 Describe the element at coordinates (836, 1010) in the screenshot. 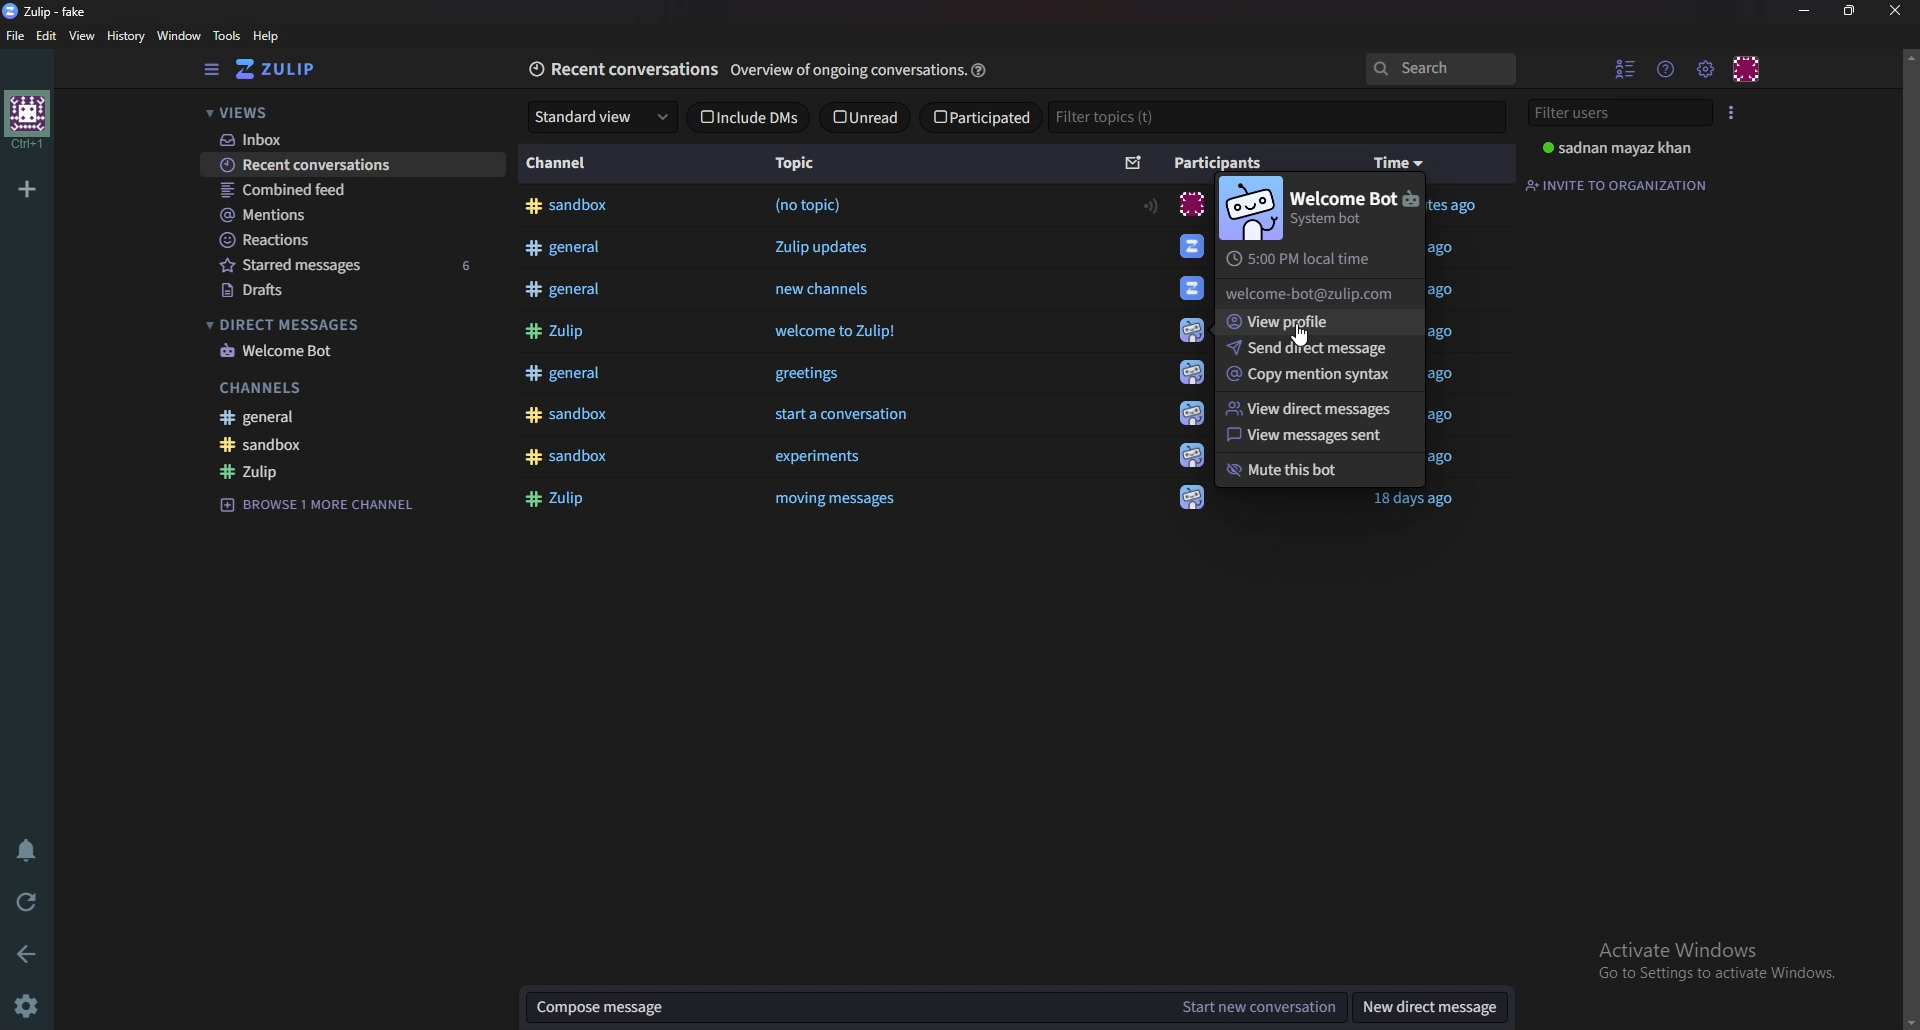

I see `Compose message` at that location.